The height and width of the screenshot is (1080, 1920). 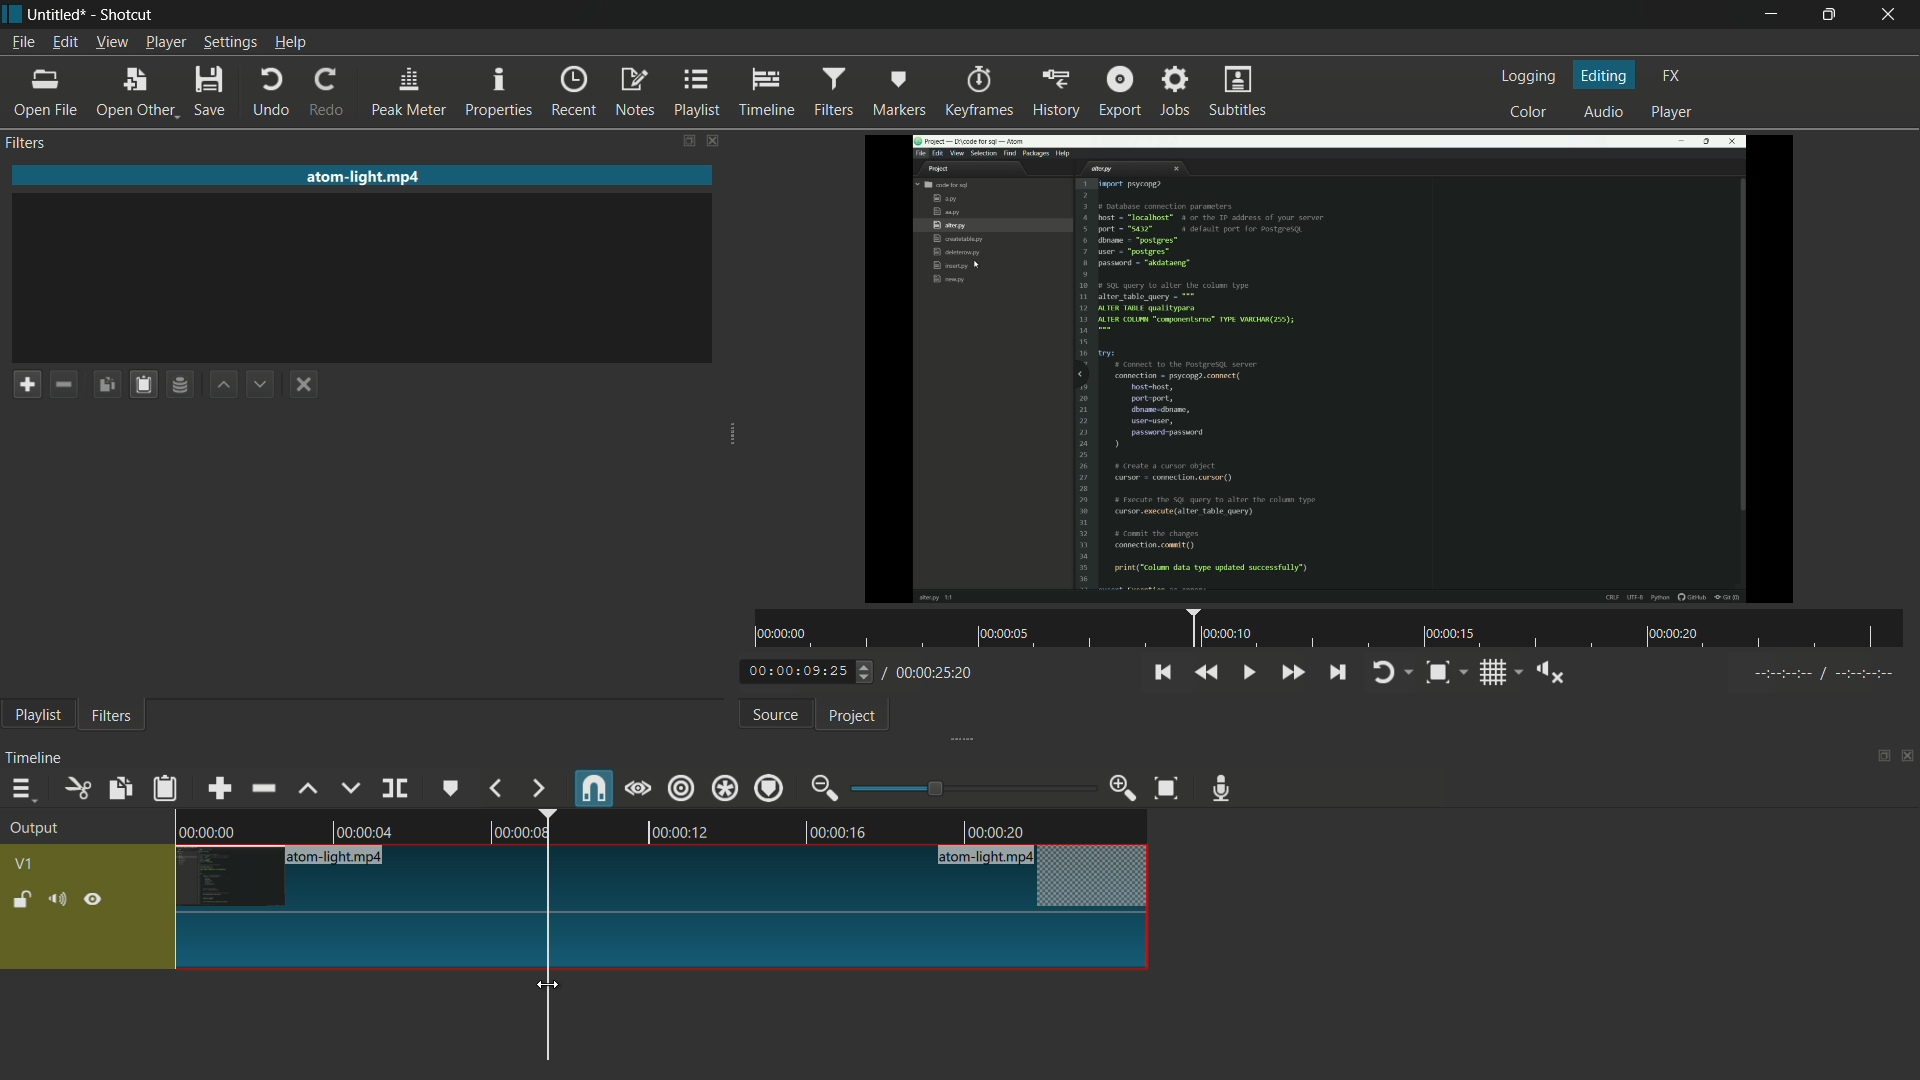 What do you see at coordinates (501, 93) in the screenshot?
I see `properties` at bounding box center [501, 93].